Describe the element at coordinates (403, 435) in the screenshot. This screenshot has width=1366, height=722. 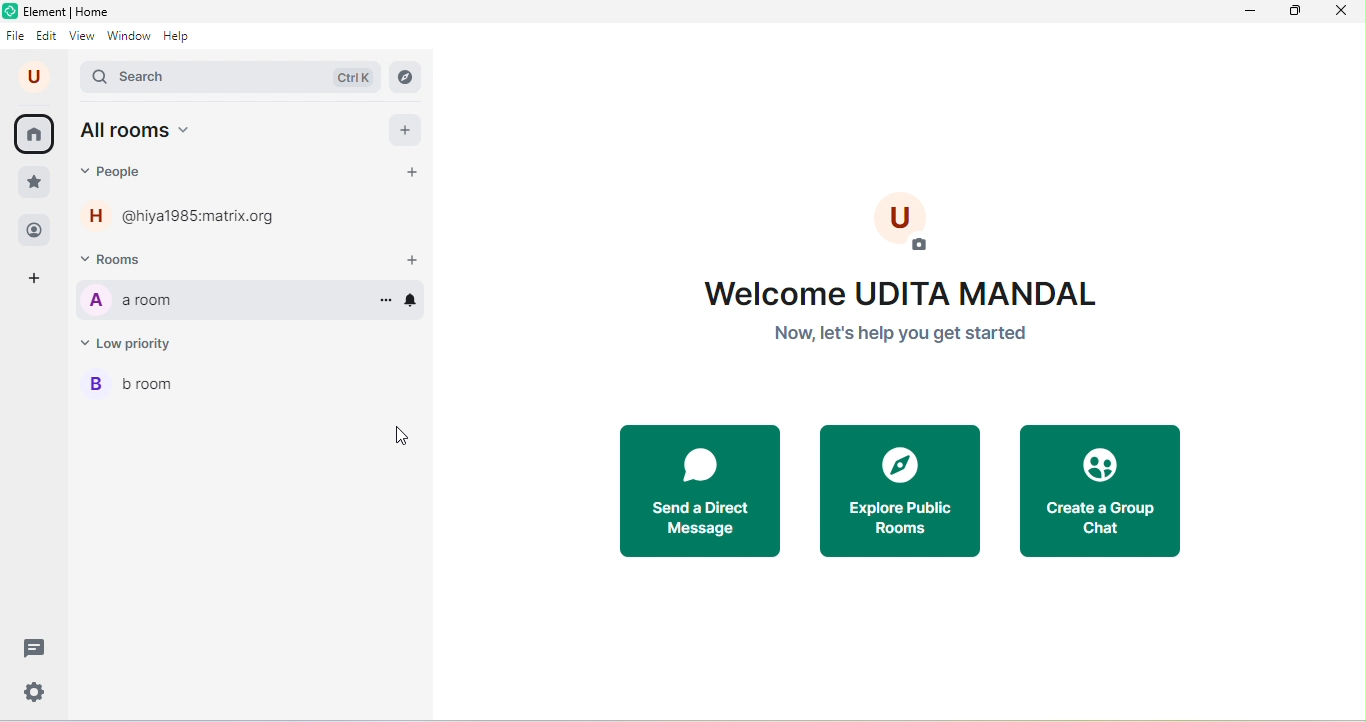
I see `cursor movement` at that location.